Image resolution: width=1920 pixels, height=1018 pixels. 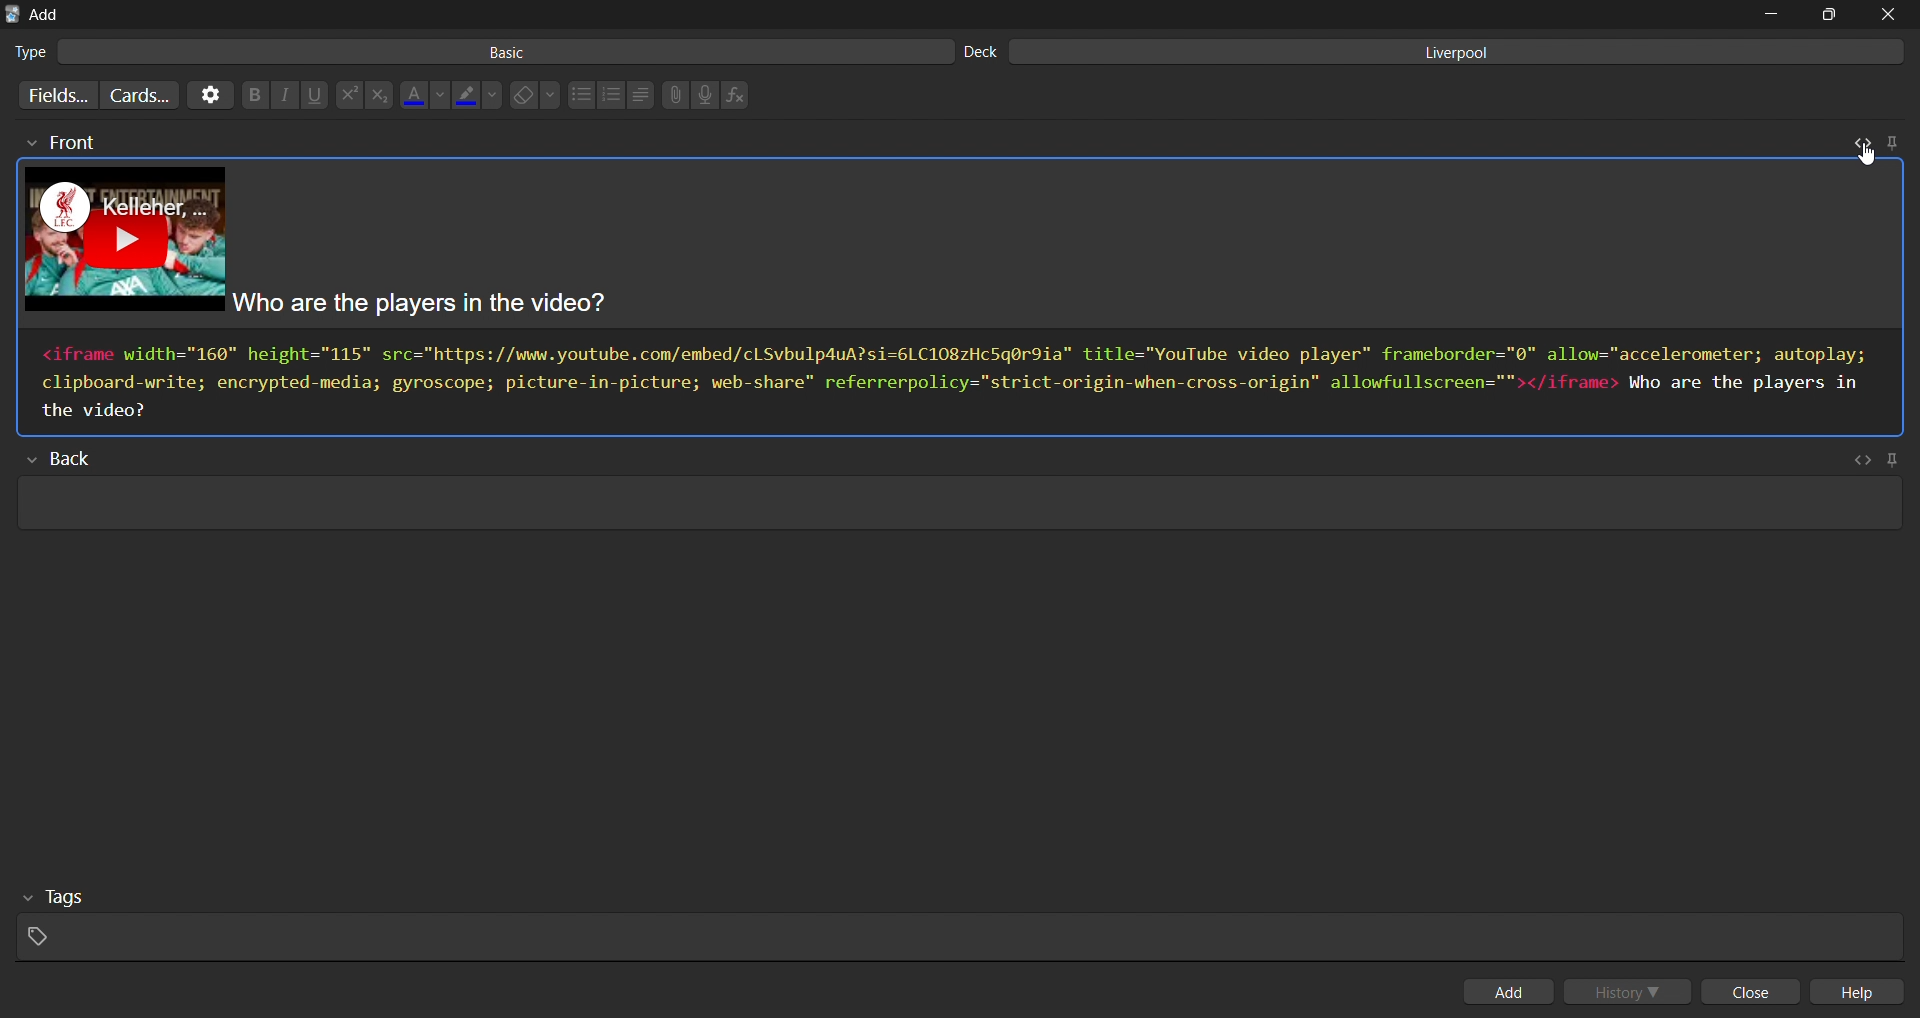 I want to click on front , so click(x=59, y=143).